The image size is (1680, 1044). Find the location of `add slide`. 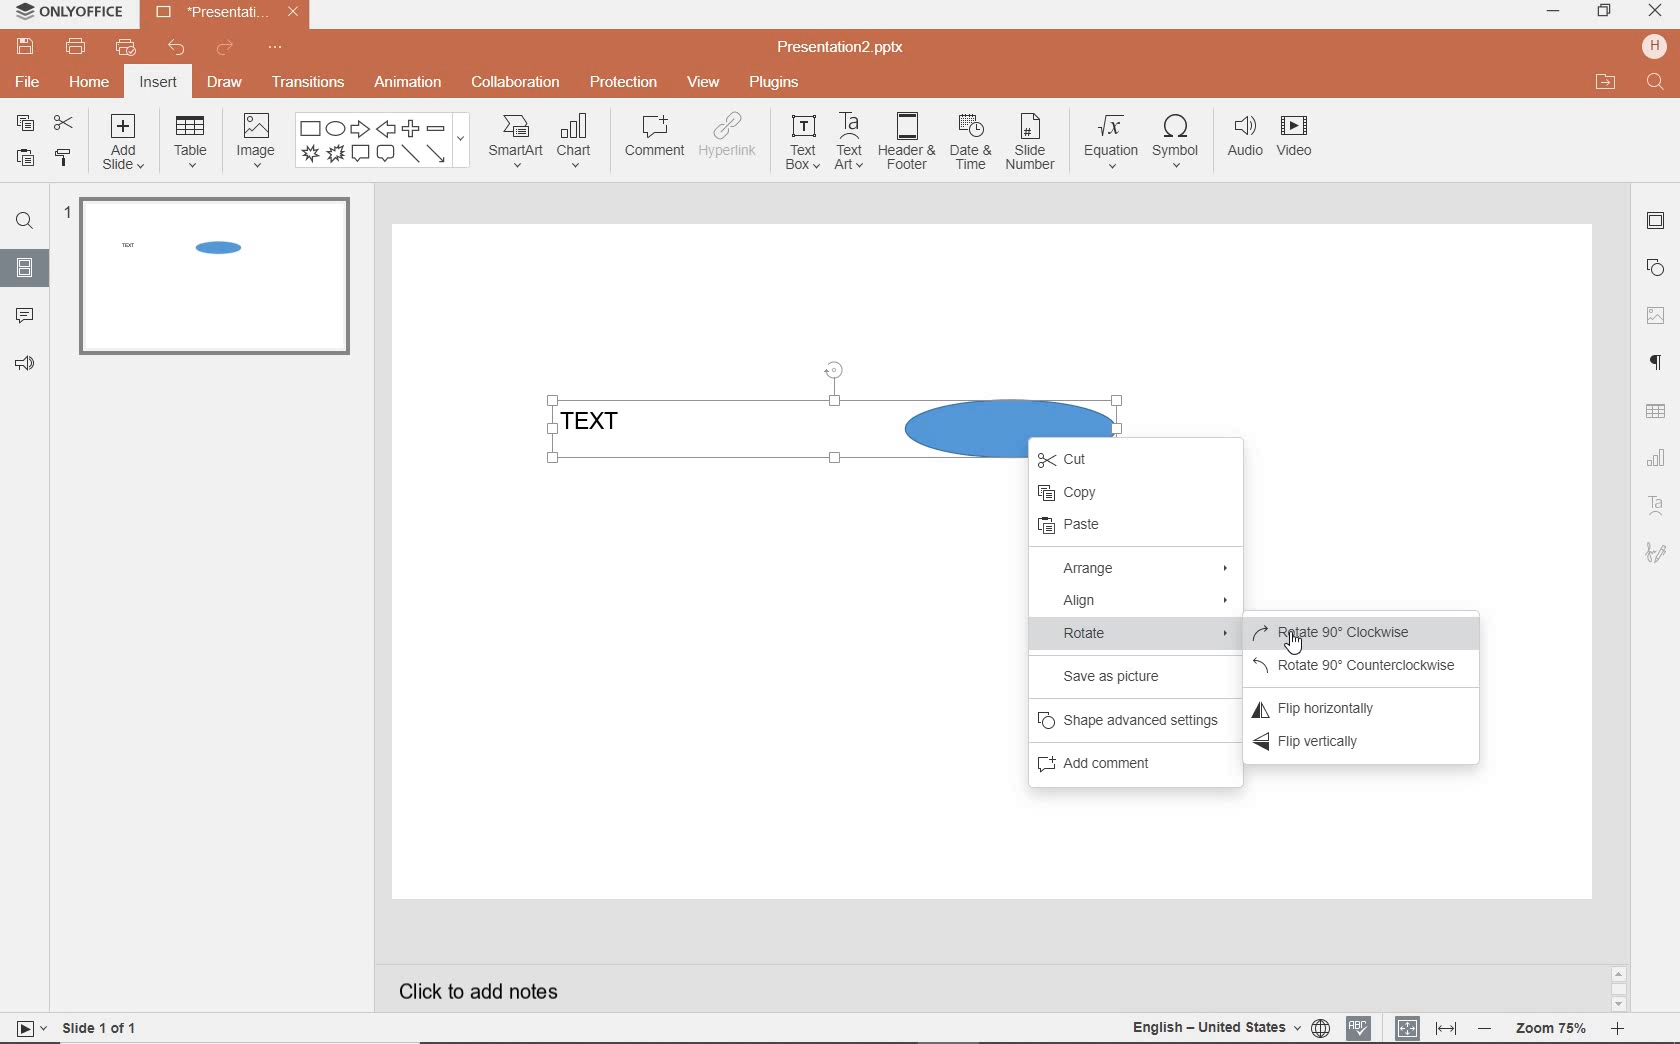

add slide is located at coordinates (124, 145).